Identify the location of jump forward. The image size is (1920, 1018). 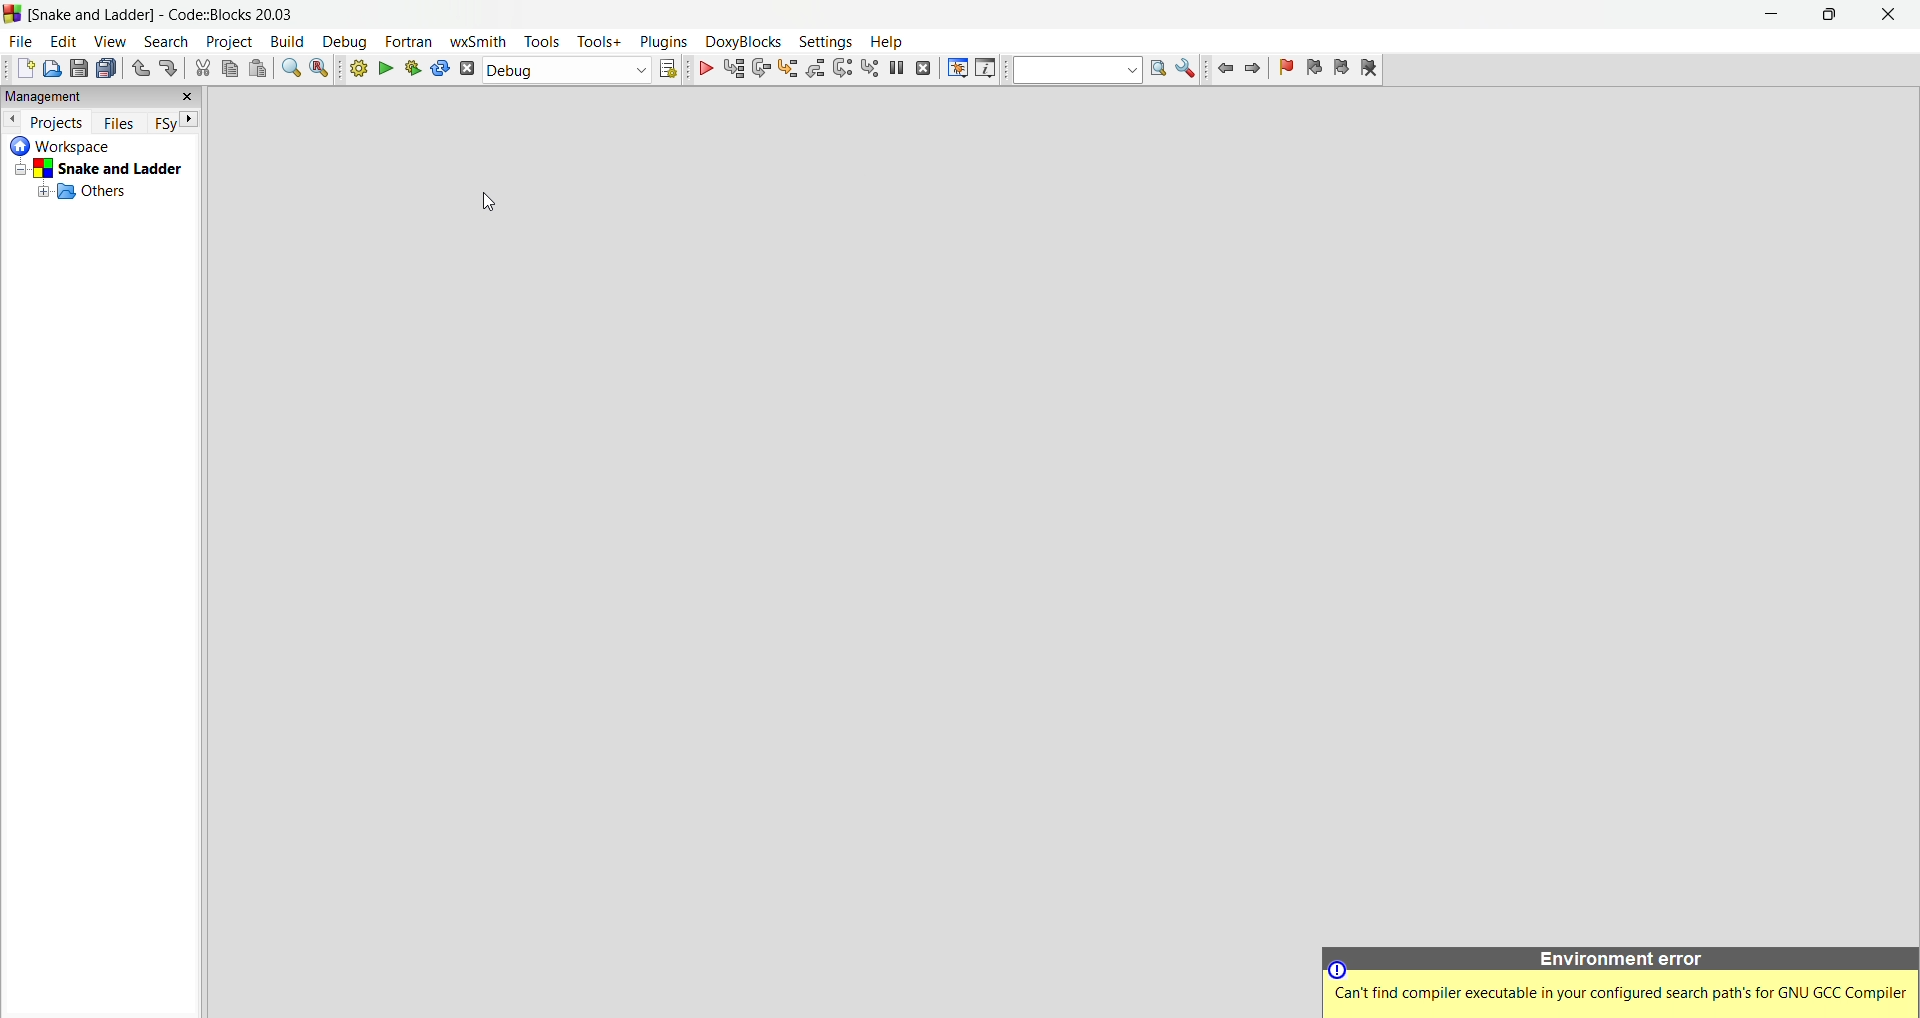
(1254, 70).